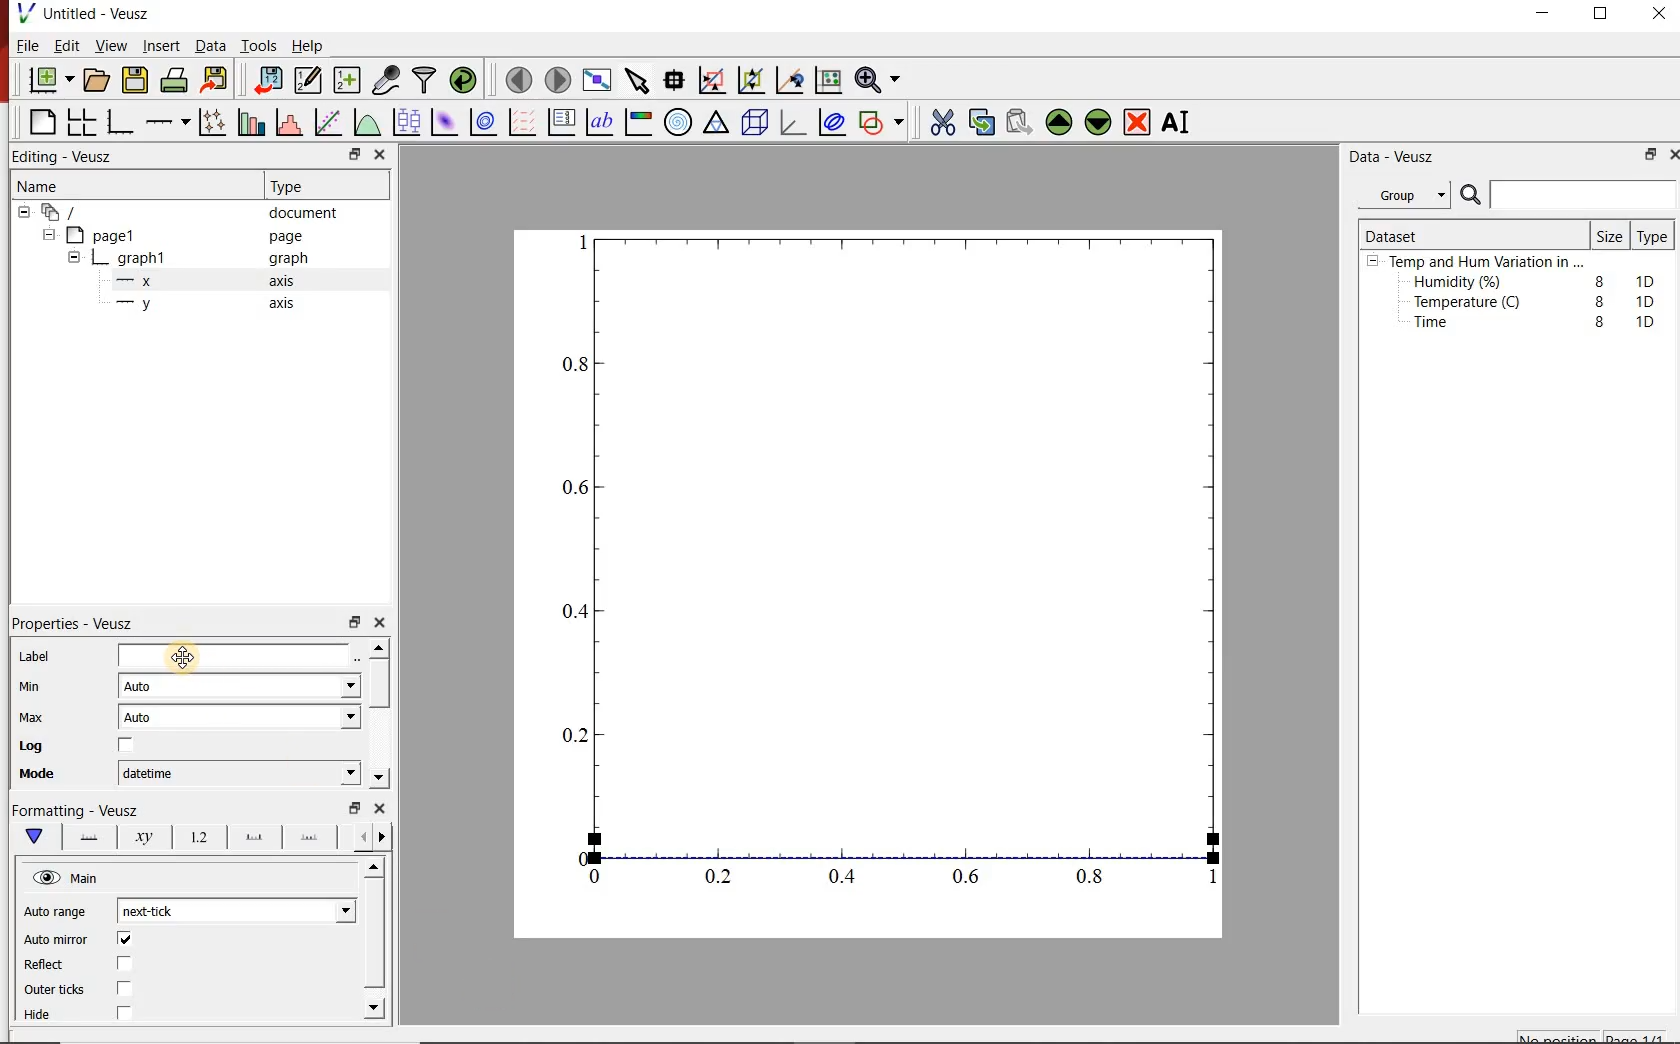  What do you see at coordinates (292, 122) in the screenshot?
I see `histogram of a dataset` at bounding box center [292, 122].